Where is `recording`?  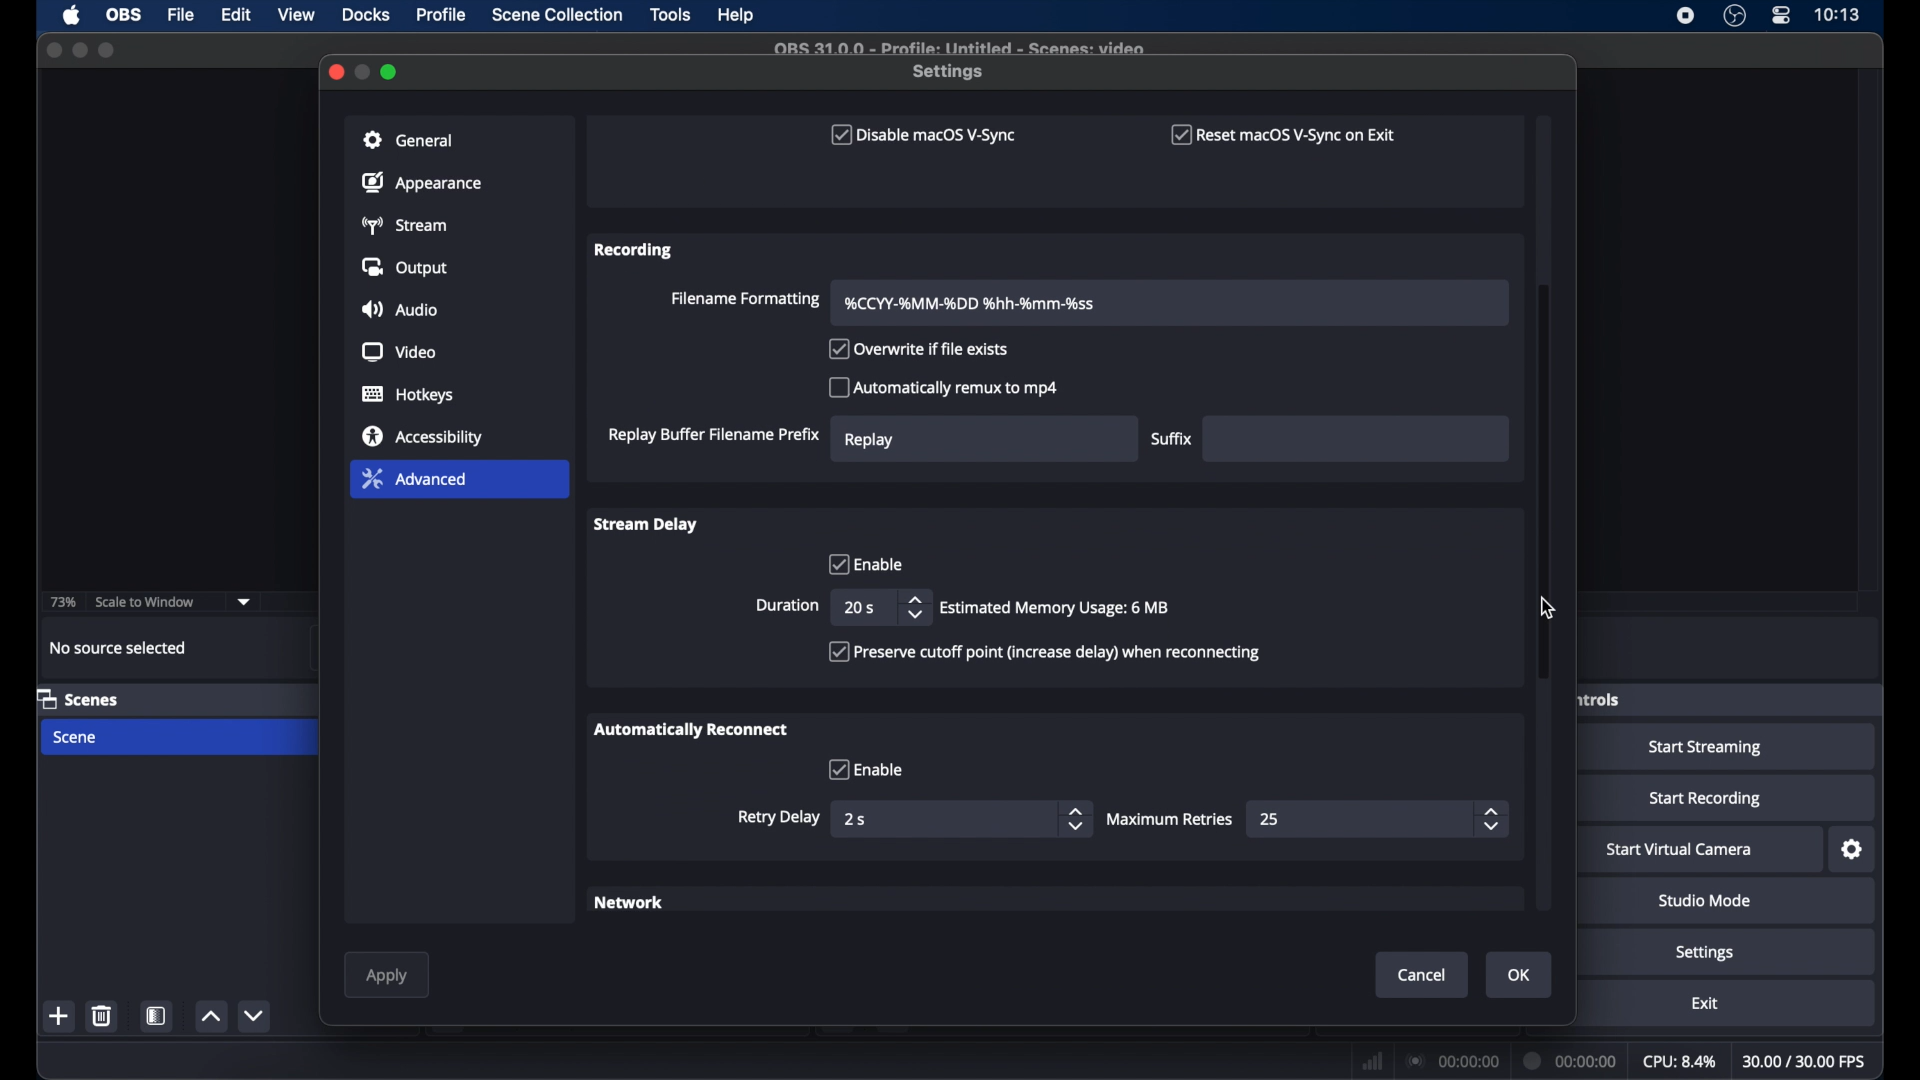 recording is located at coordinates (635, 250).